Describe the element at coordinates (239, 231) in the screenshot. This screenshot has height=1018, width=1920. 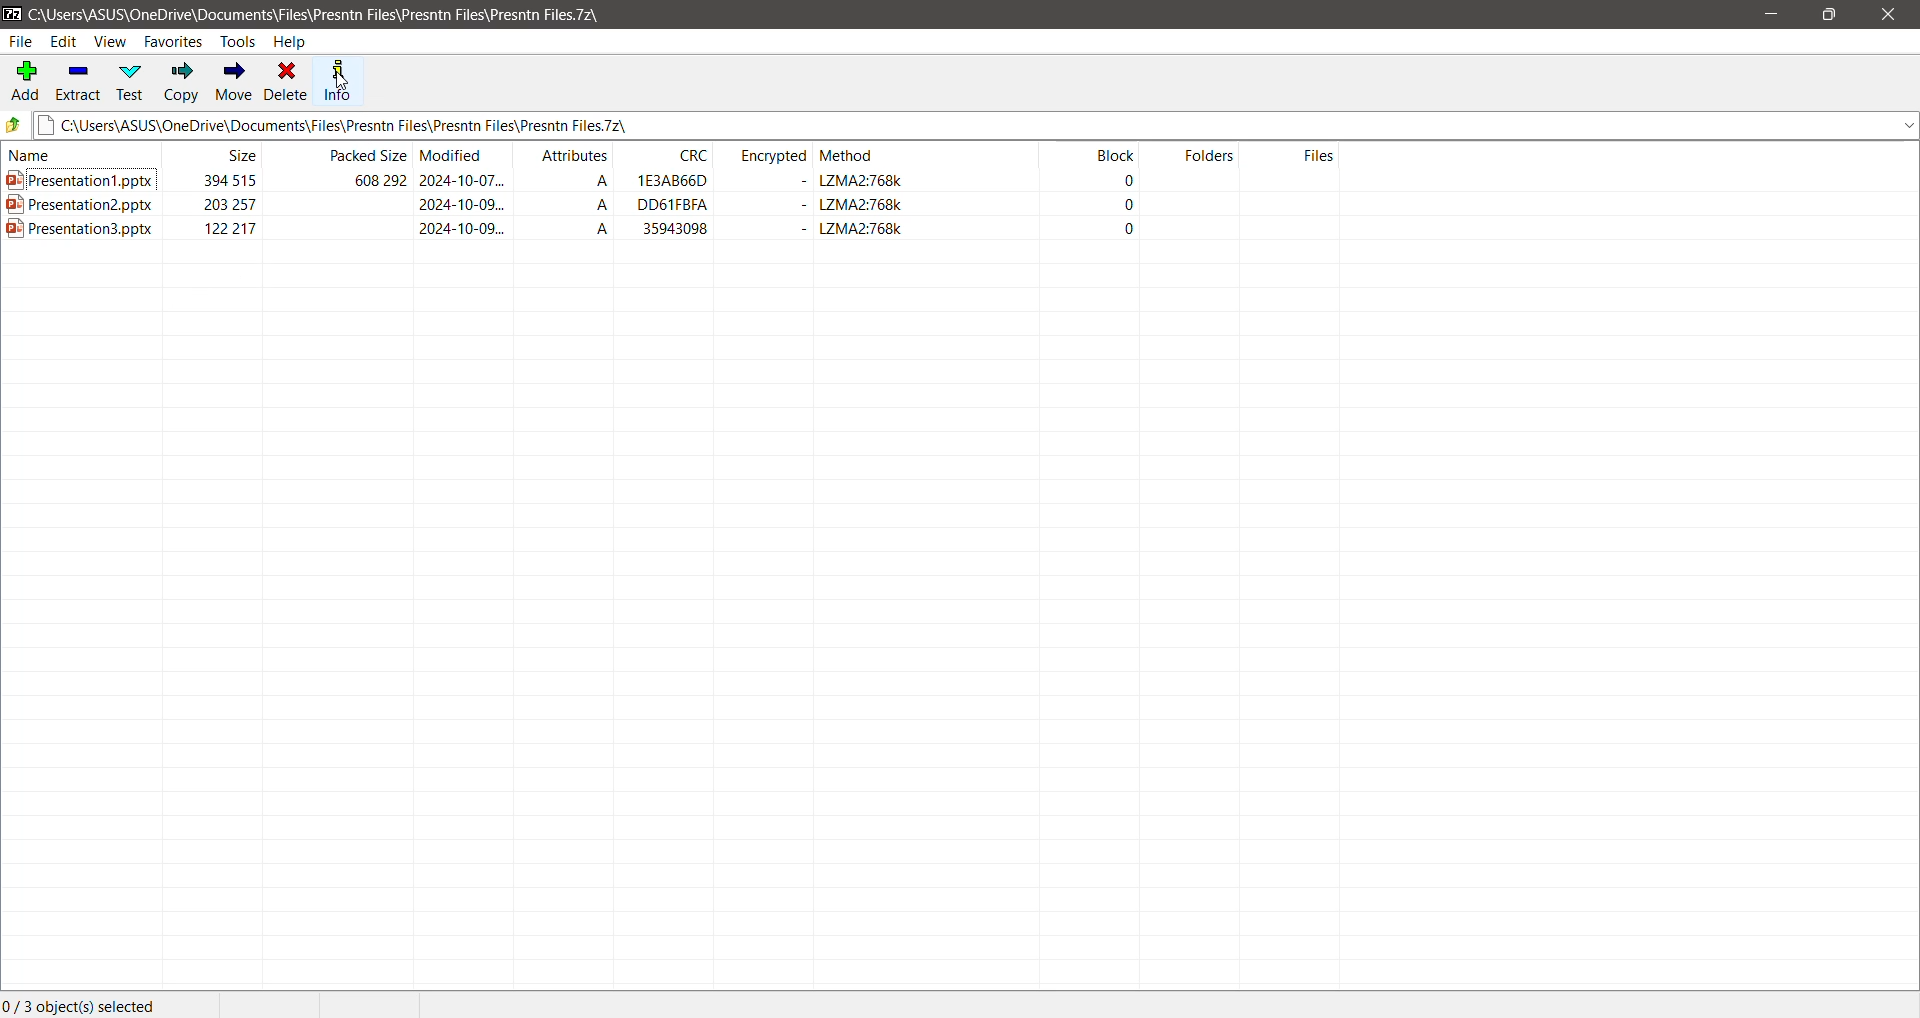
I see `122217` at that location.